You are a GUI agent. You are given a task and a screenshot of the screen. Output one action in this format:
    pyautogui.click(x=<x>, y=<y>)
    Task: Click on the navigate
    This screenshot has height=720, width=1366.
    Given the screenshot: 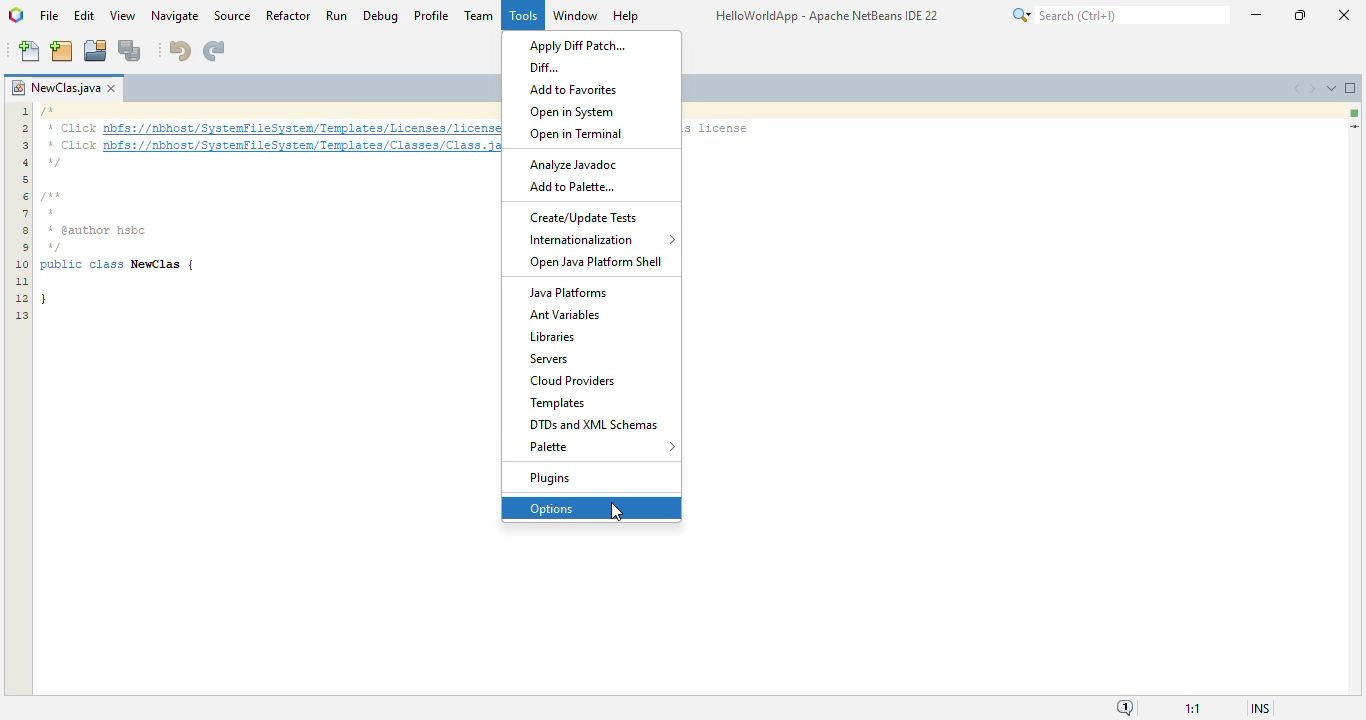 What is the action you would take?
    pyautogui.click(x=174, y=16)
    